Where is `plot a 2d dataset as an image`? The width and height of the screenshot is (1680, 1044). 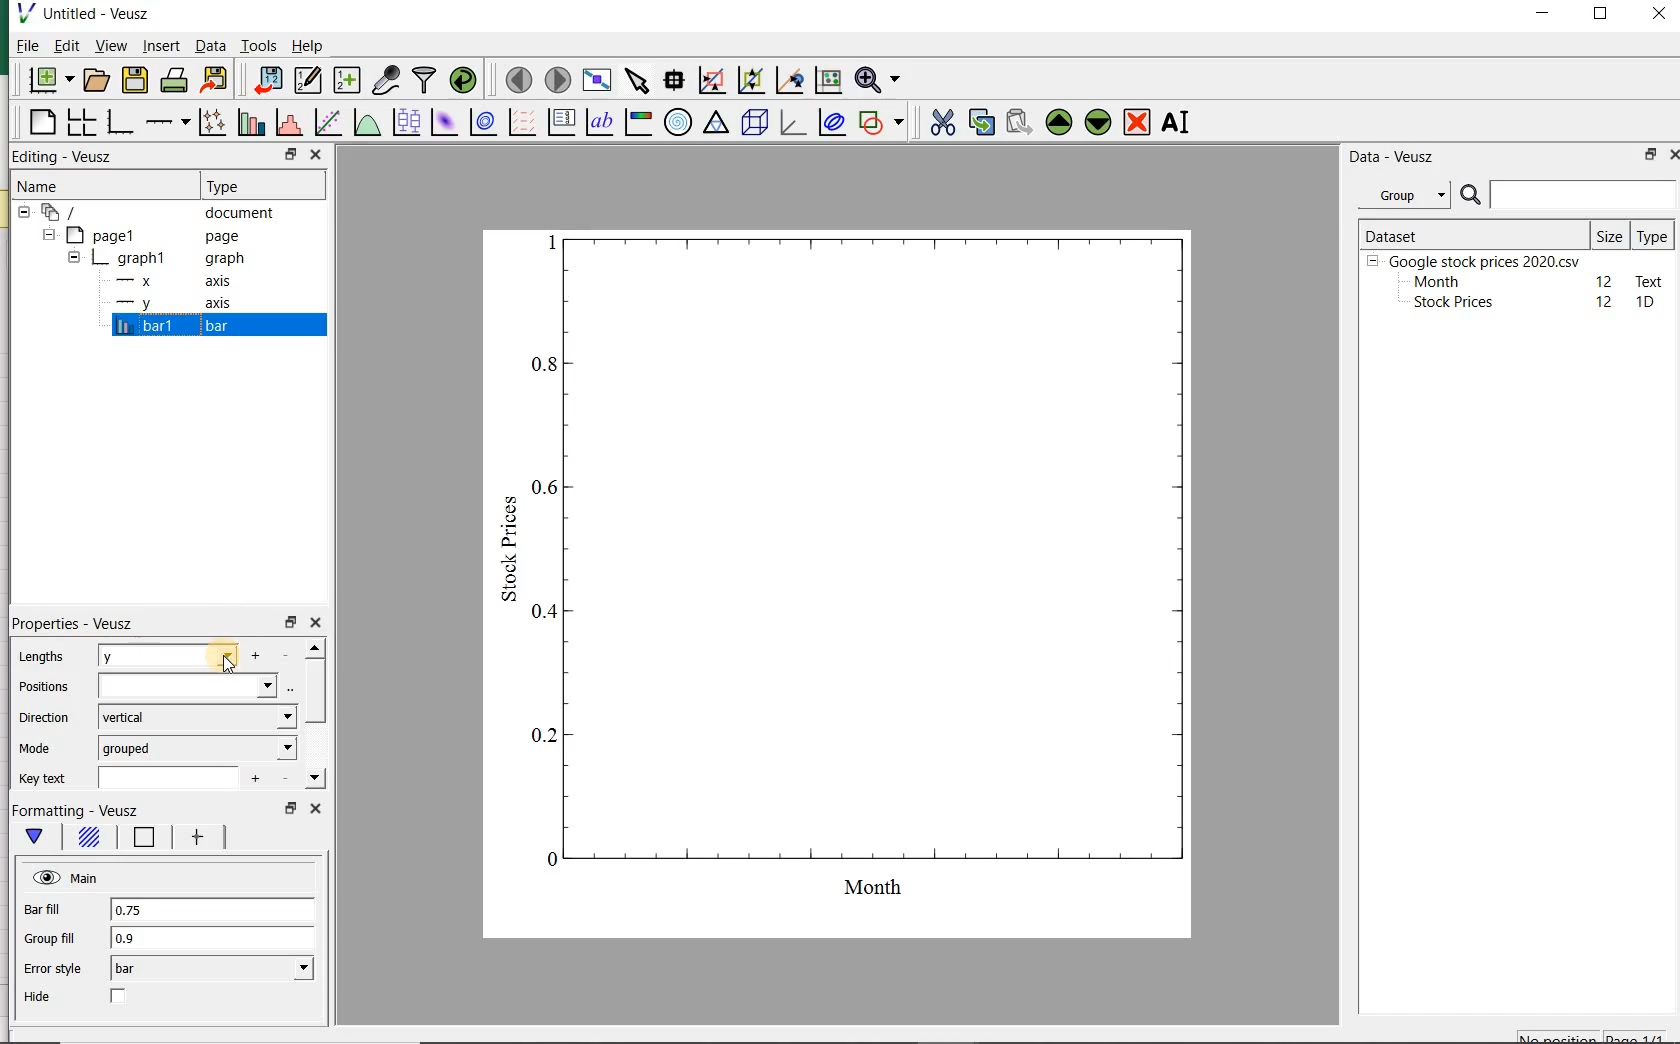
plot a 2d dataset as an image is located at coordinates (442, 122).